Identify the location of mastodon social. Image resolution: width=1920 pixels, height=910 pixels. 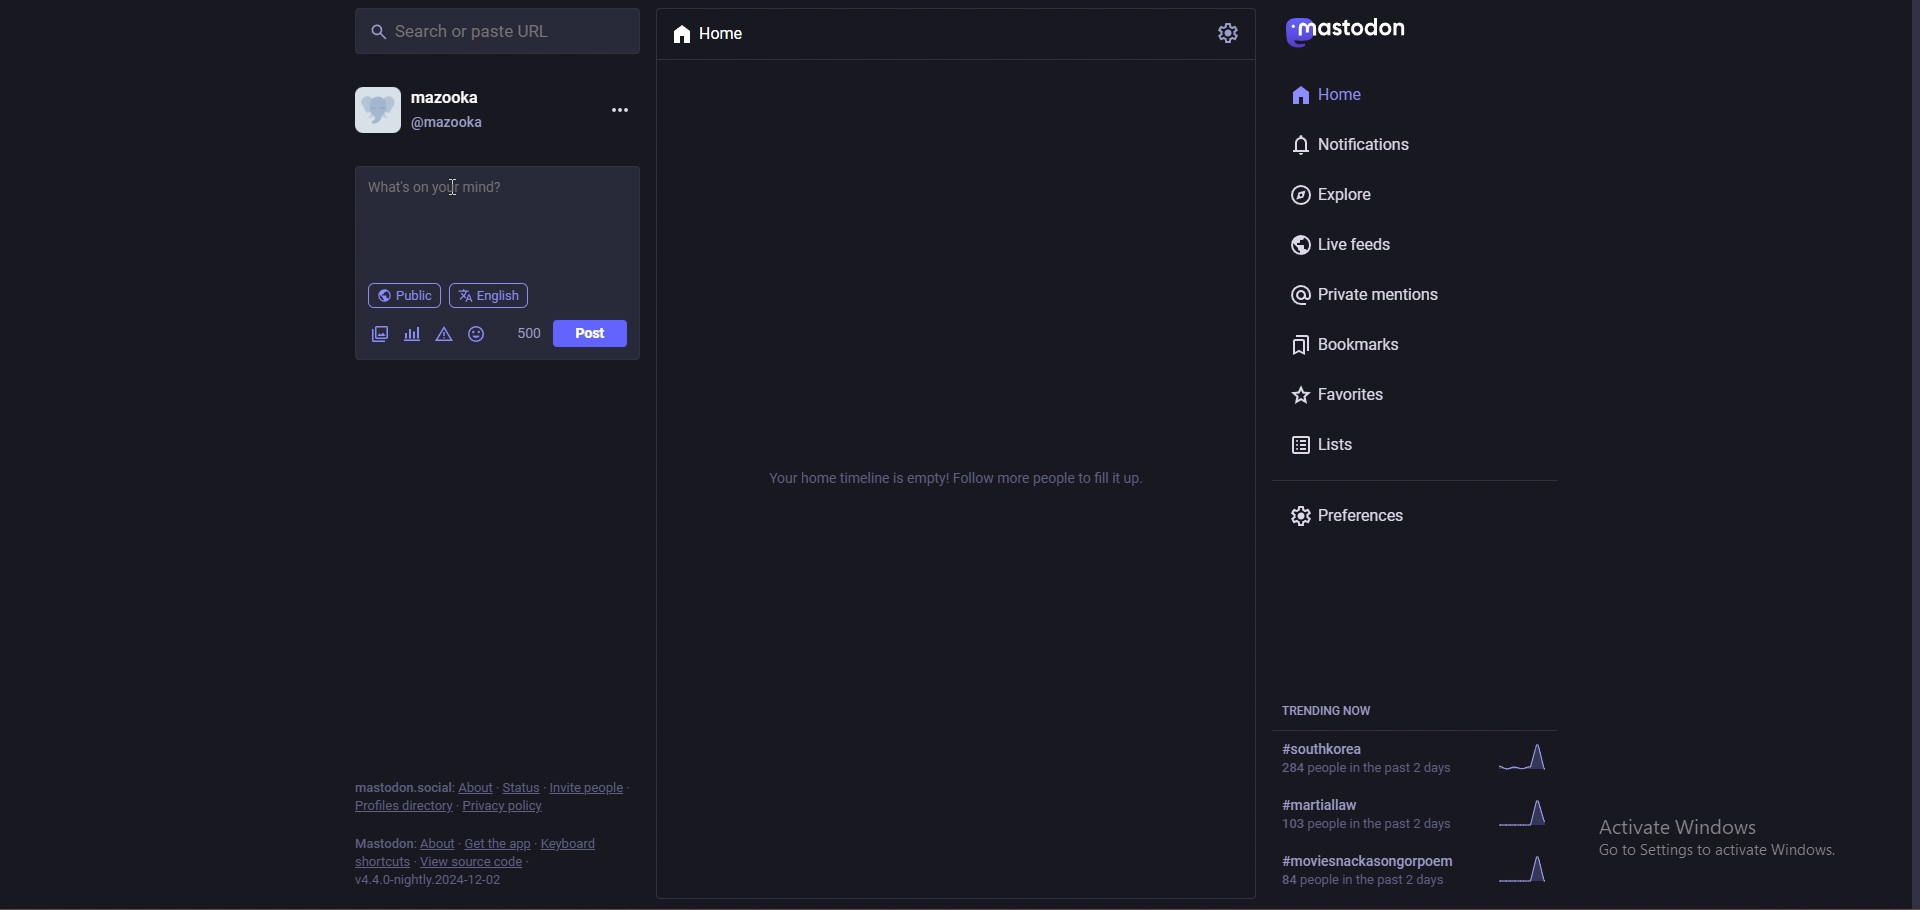
(401, 787).